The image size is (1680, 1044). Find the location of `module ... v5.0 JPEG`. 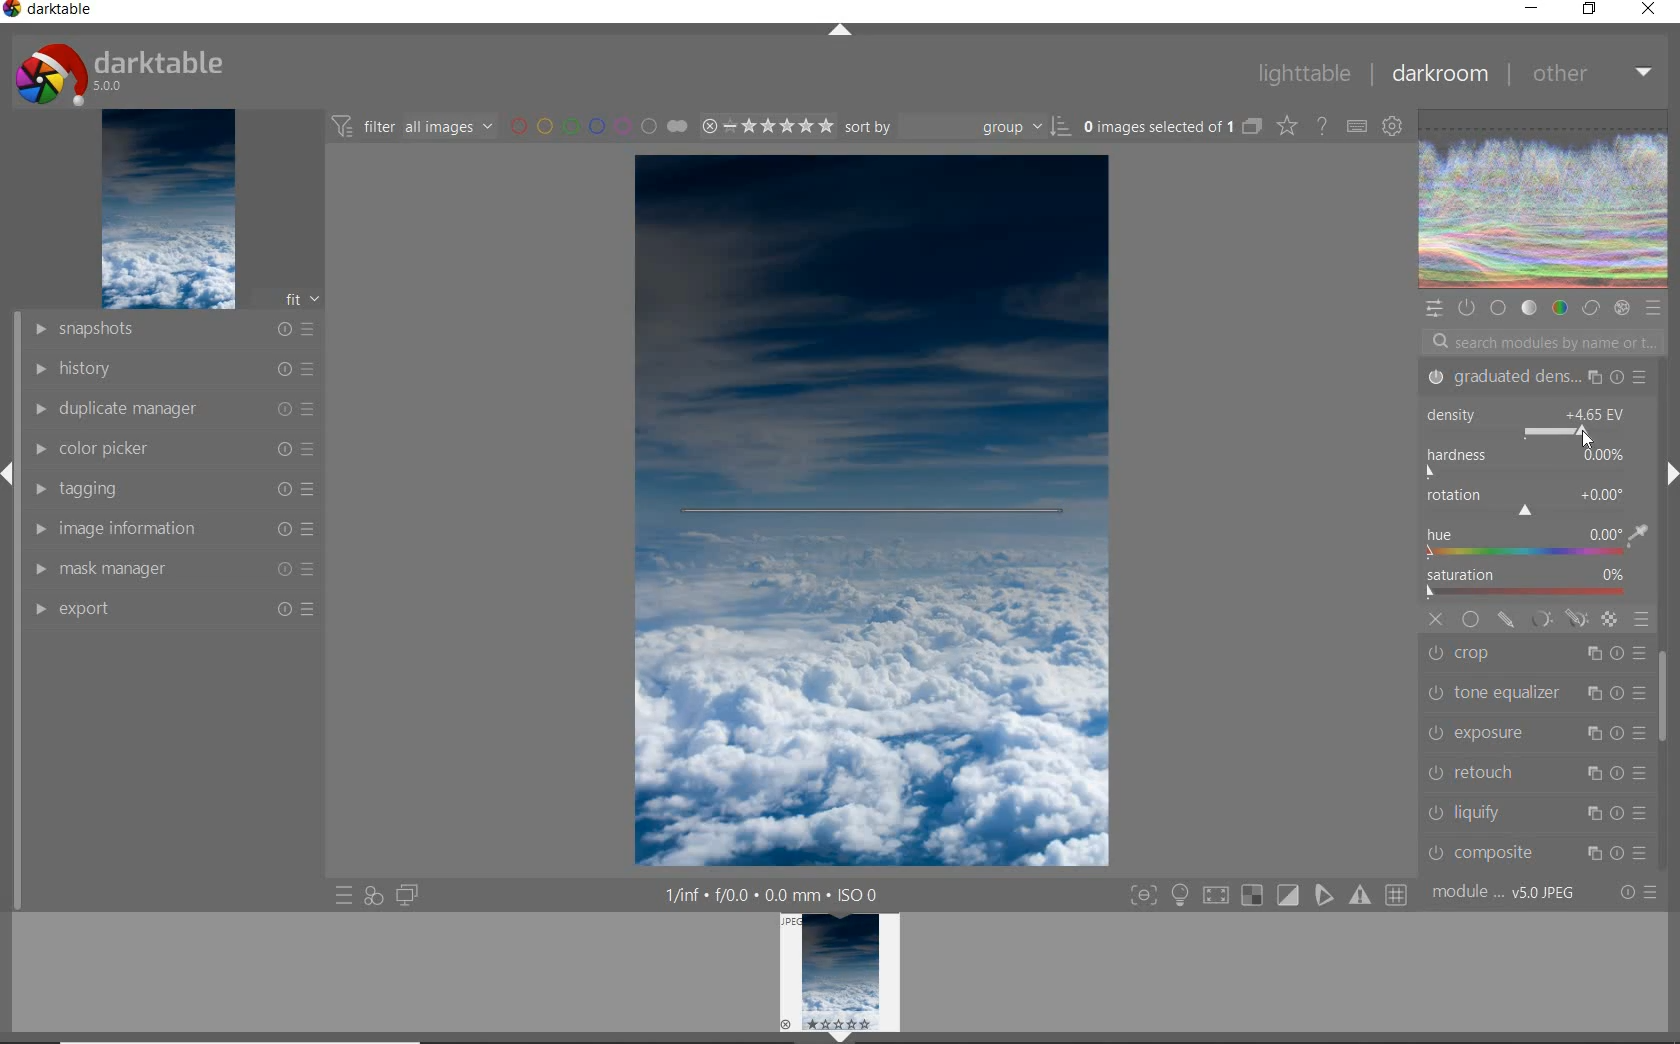

module ... v5.0 JPEG is located at coordinates (1505, 896).